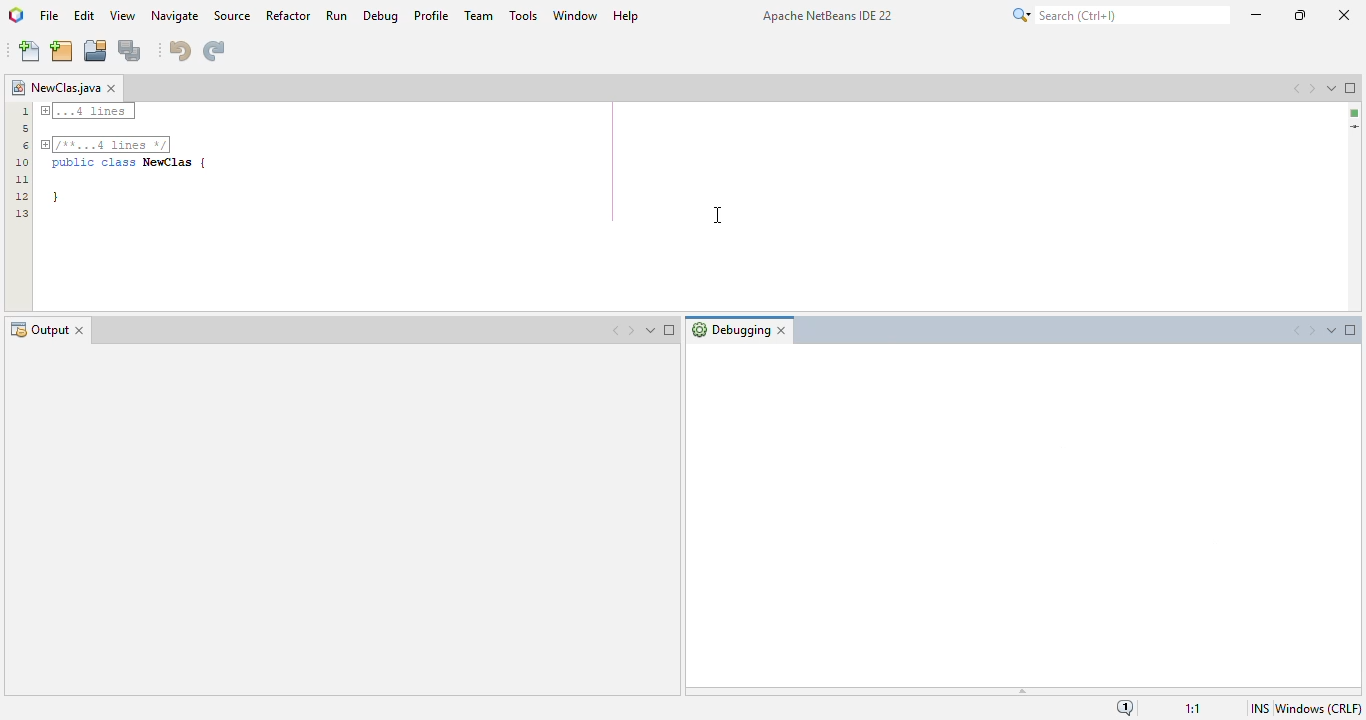 The height and width of the screenshot is (720, 1366). What do you see at coordinates (83, 329) in the screenshot?
I see `Close` at bounding box center [83, 329].